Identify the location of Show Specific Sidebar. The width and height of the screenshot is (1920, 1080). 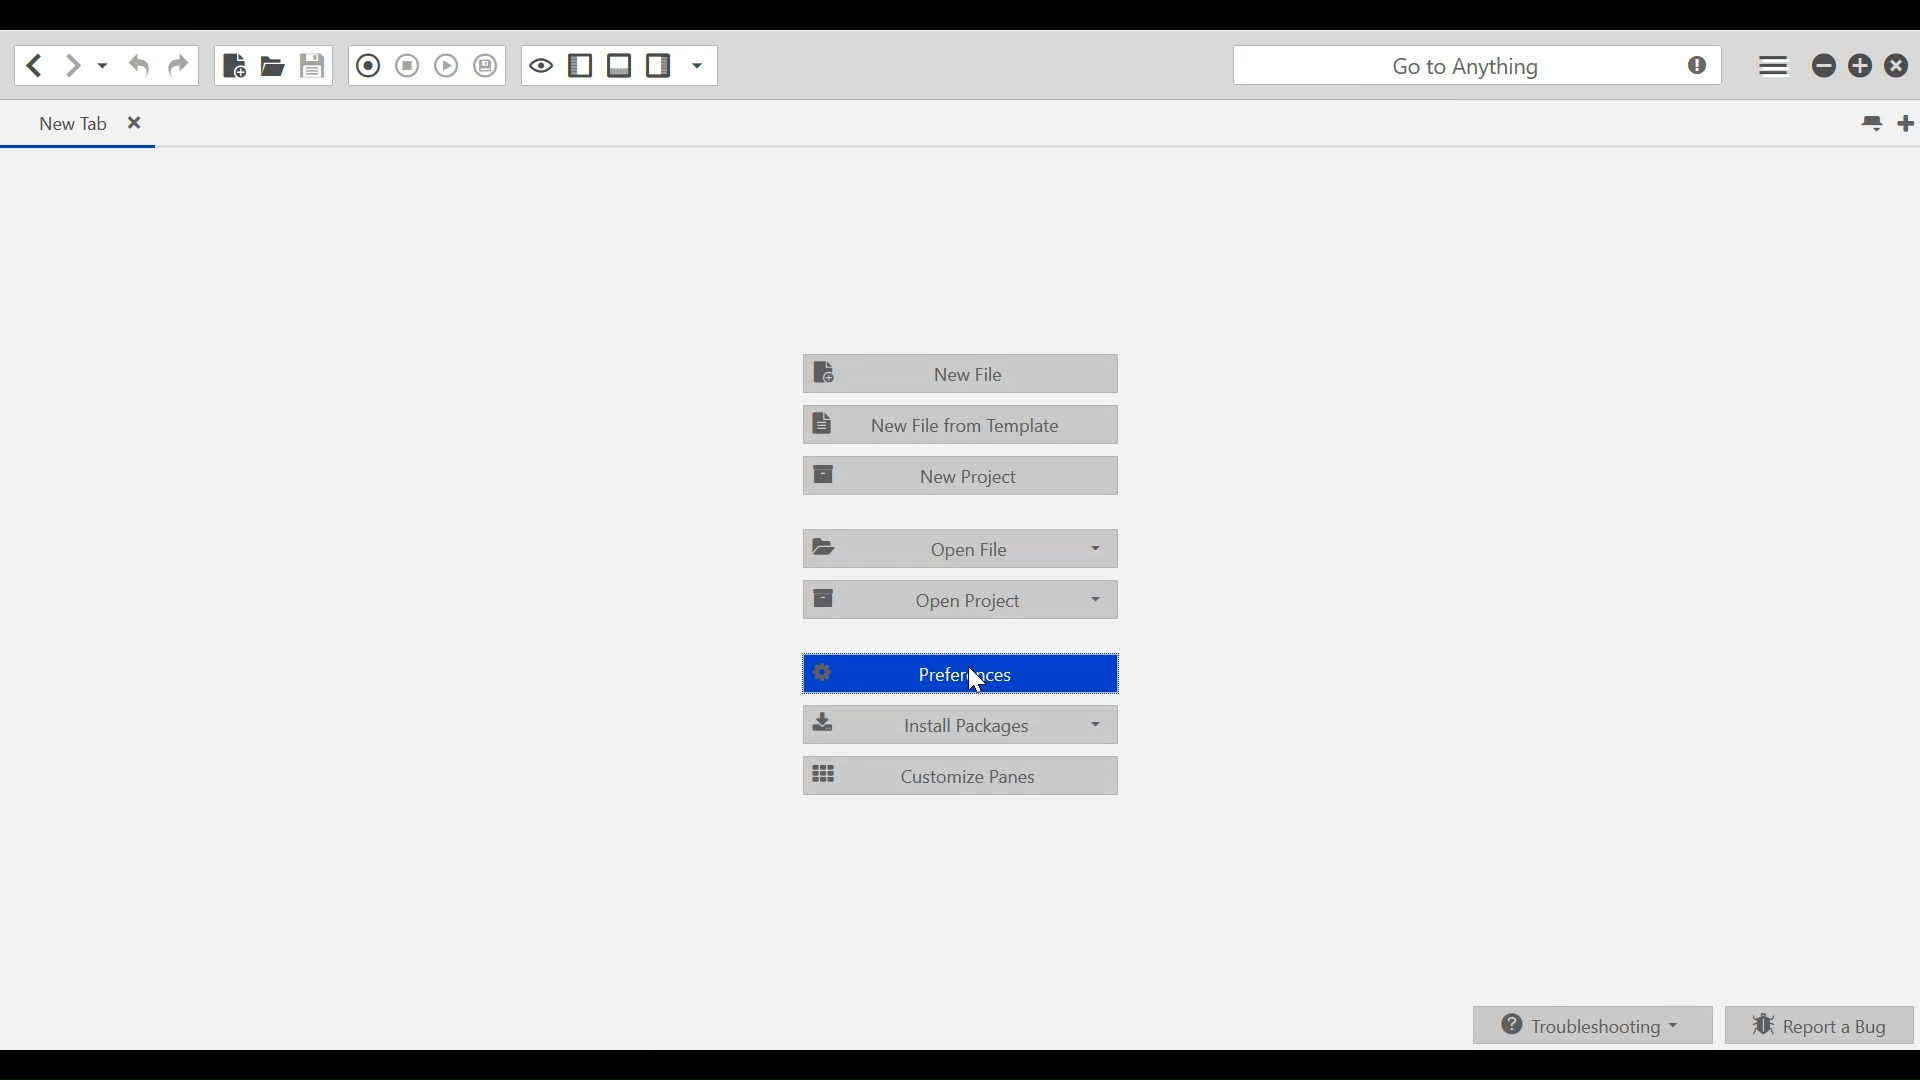
(698, 65).